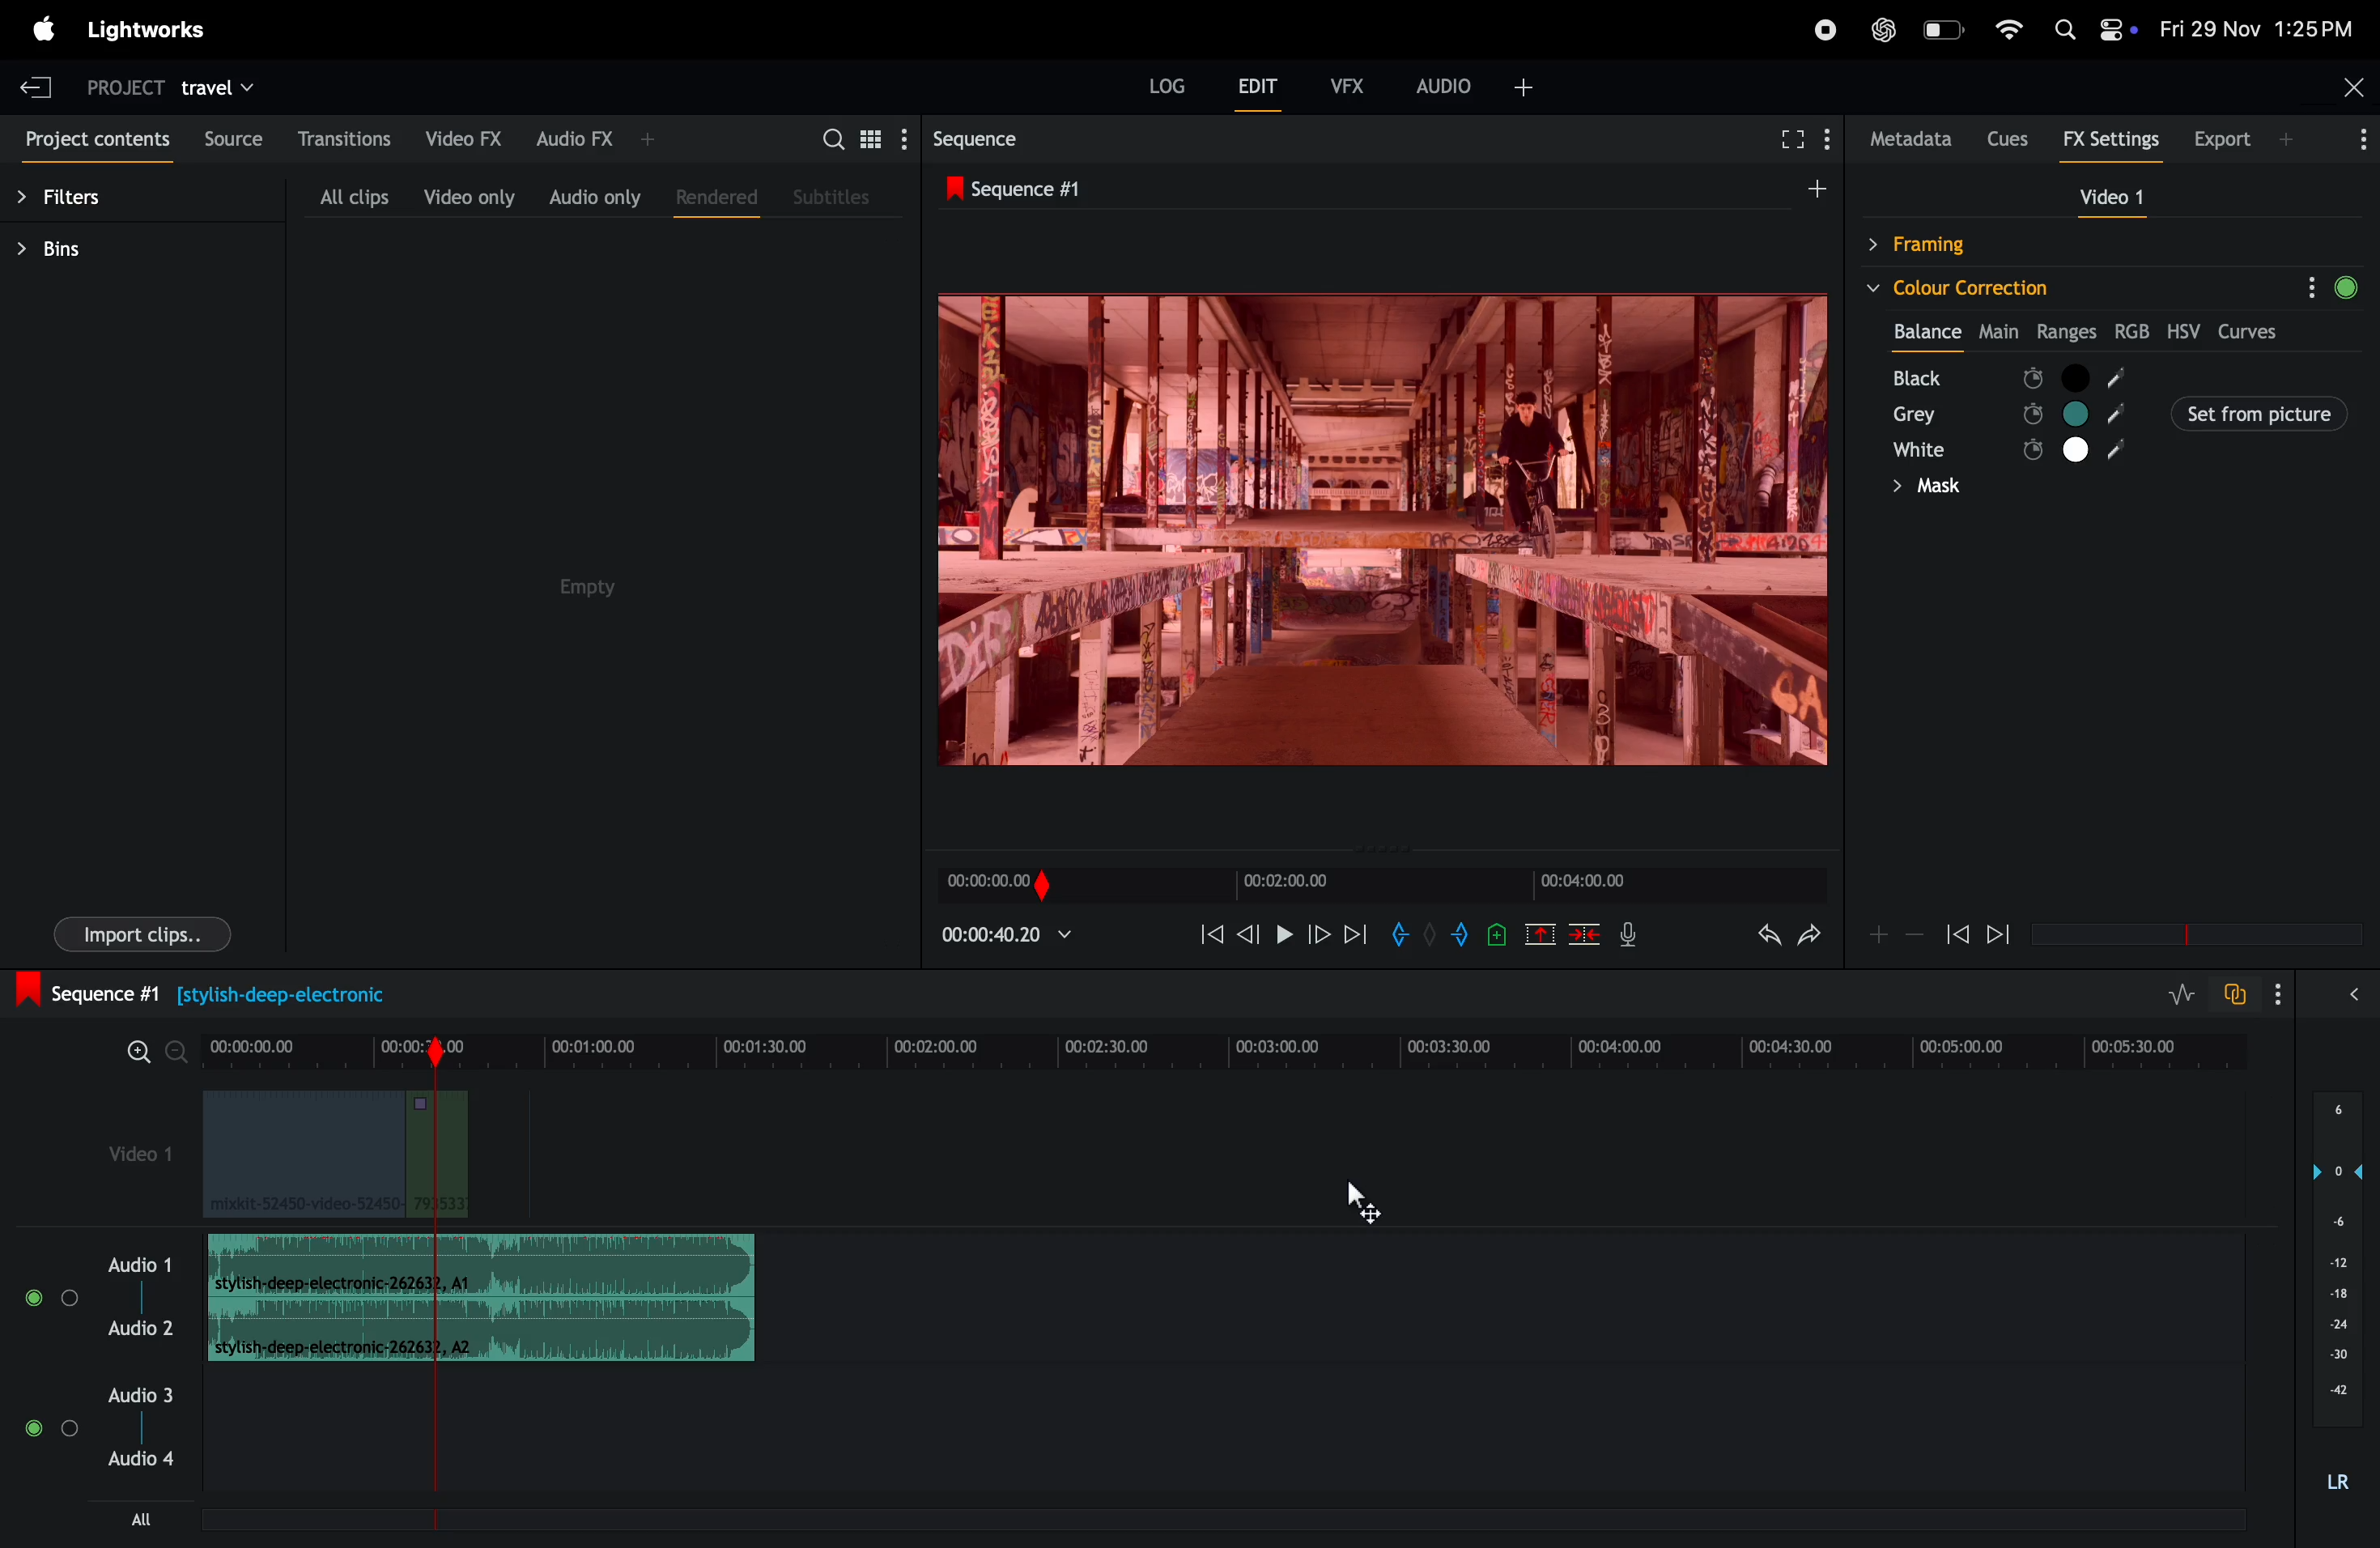  Describe the element at coordinates (481, 1328) in the screenshot. I see `Audio Clip` at that location.